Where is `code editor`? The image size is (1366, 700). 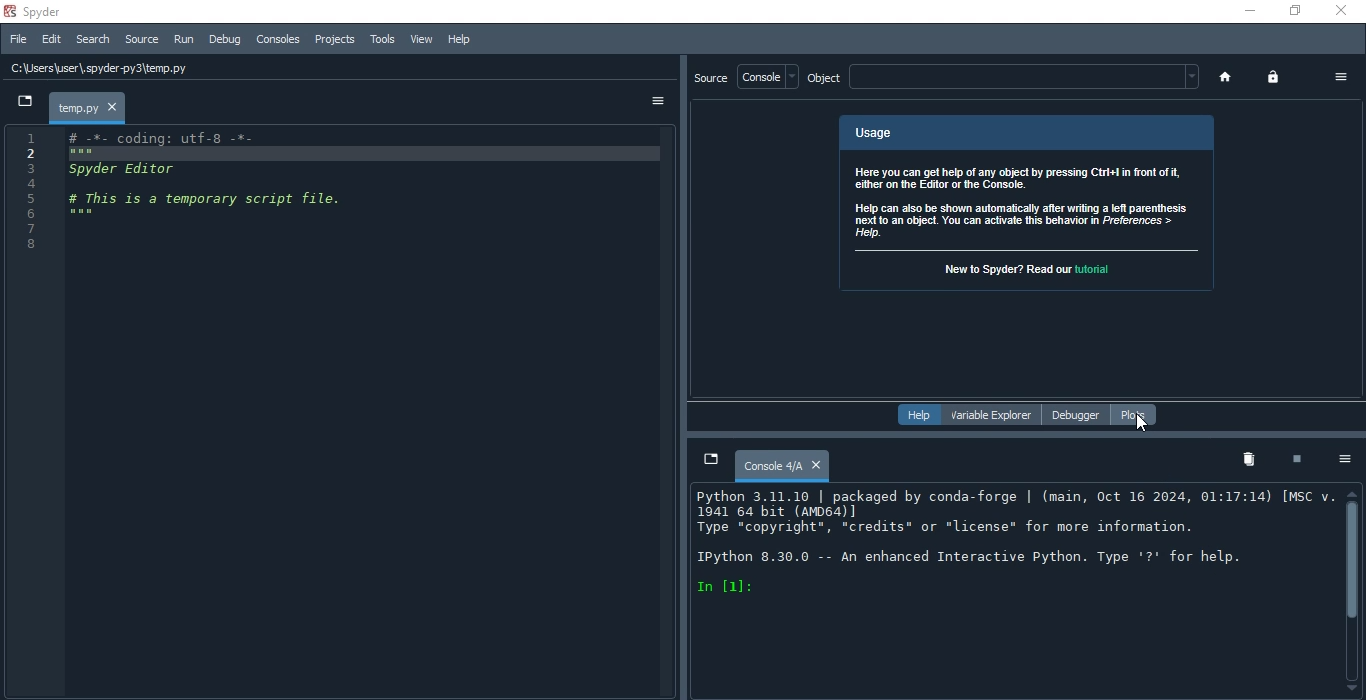
code editor is located at coordinates (375, 409).